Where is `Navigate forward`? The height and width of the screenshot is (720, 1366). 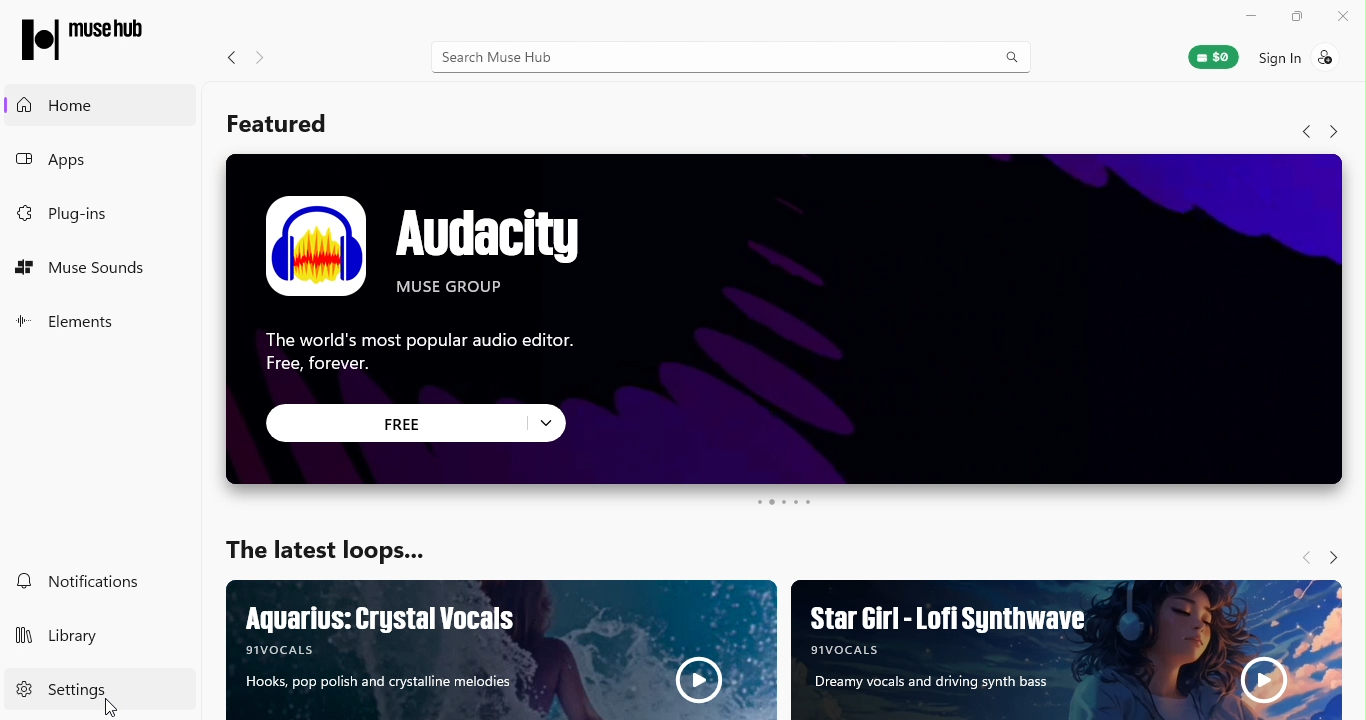
Navigate forward is located at coordinates (258, 58).